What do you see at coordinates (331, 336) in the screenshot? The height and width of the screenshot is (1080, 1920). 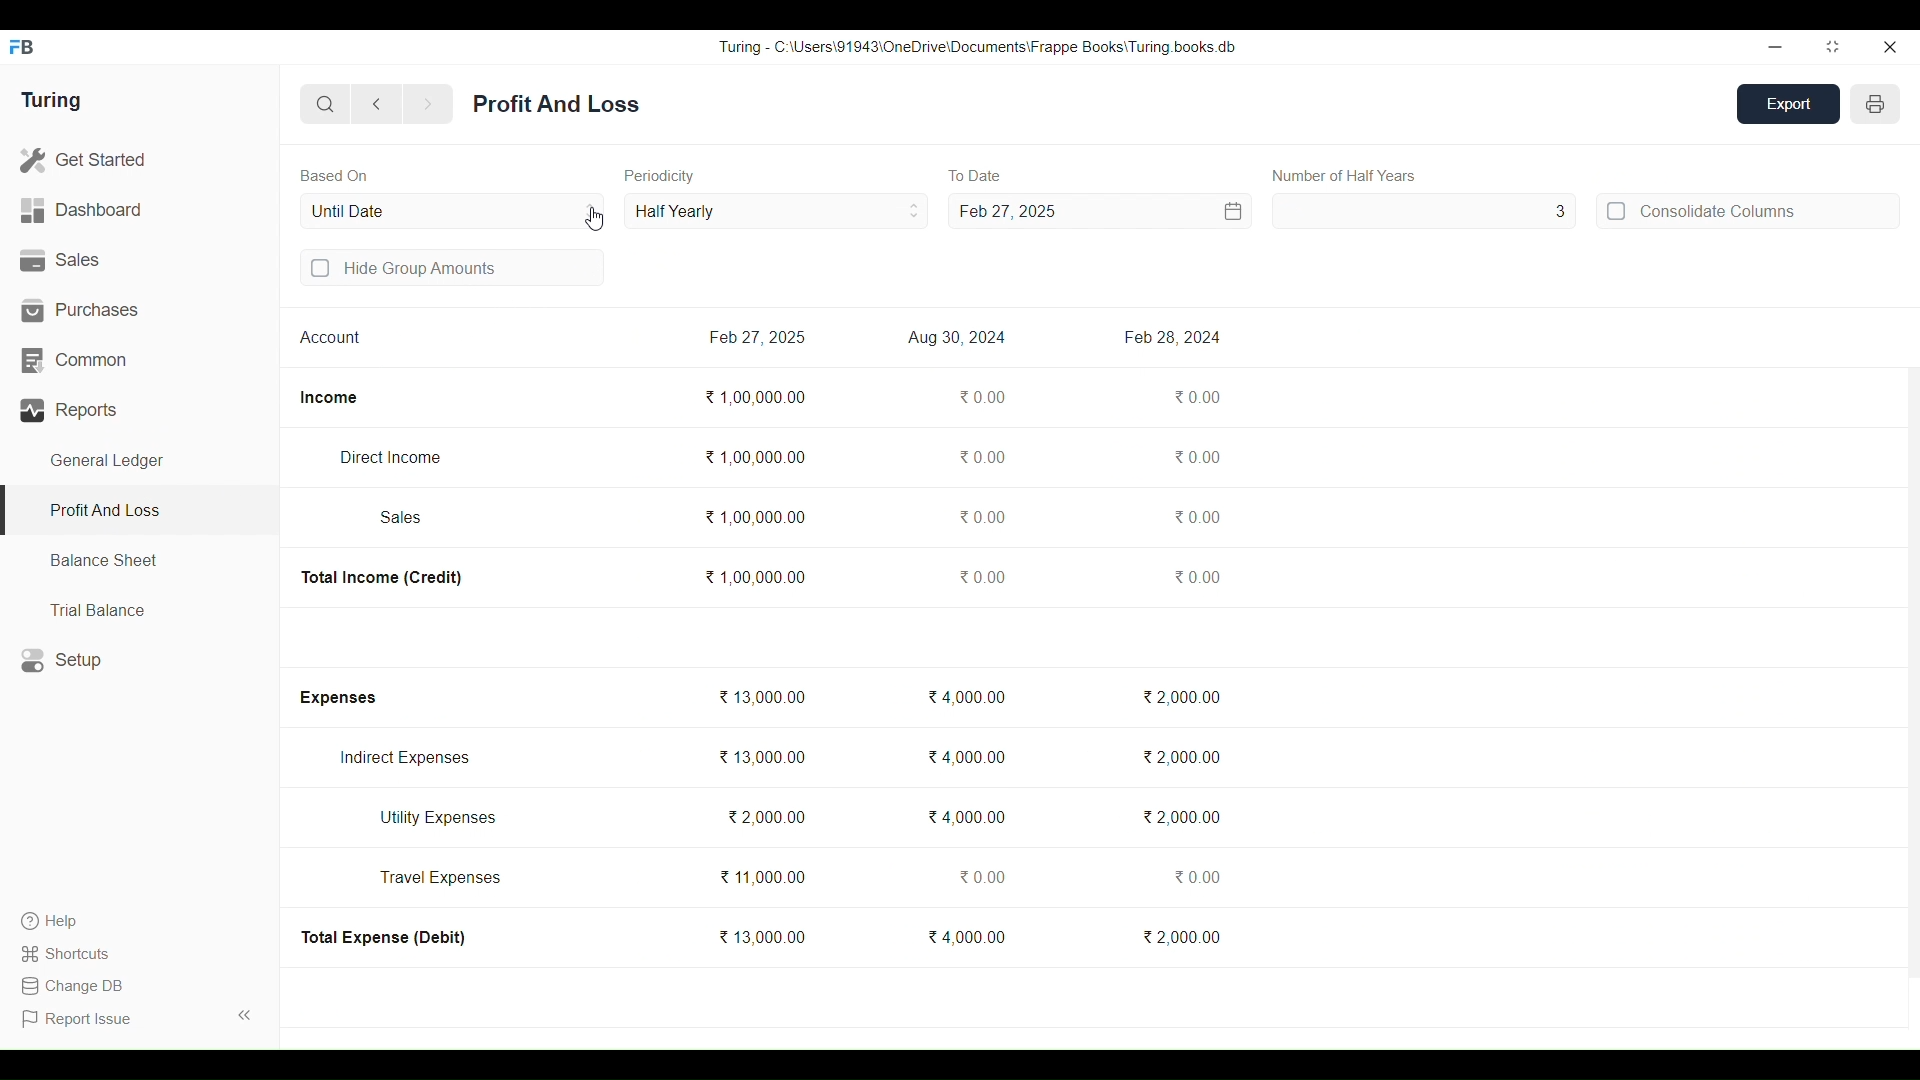 I see `Account` at bounding box center [331, 336].